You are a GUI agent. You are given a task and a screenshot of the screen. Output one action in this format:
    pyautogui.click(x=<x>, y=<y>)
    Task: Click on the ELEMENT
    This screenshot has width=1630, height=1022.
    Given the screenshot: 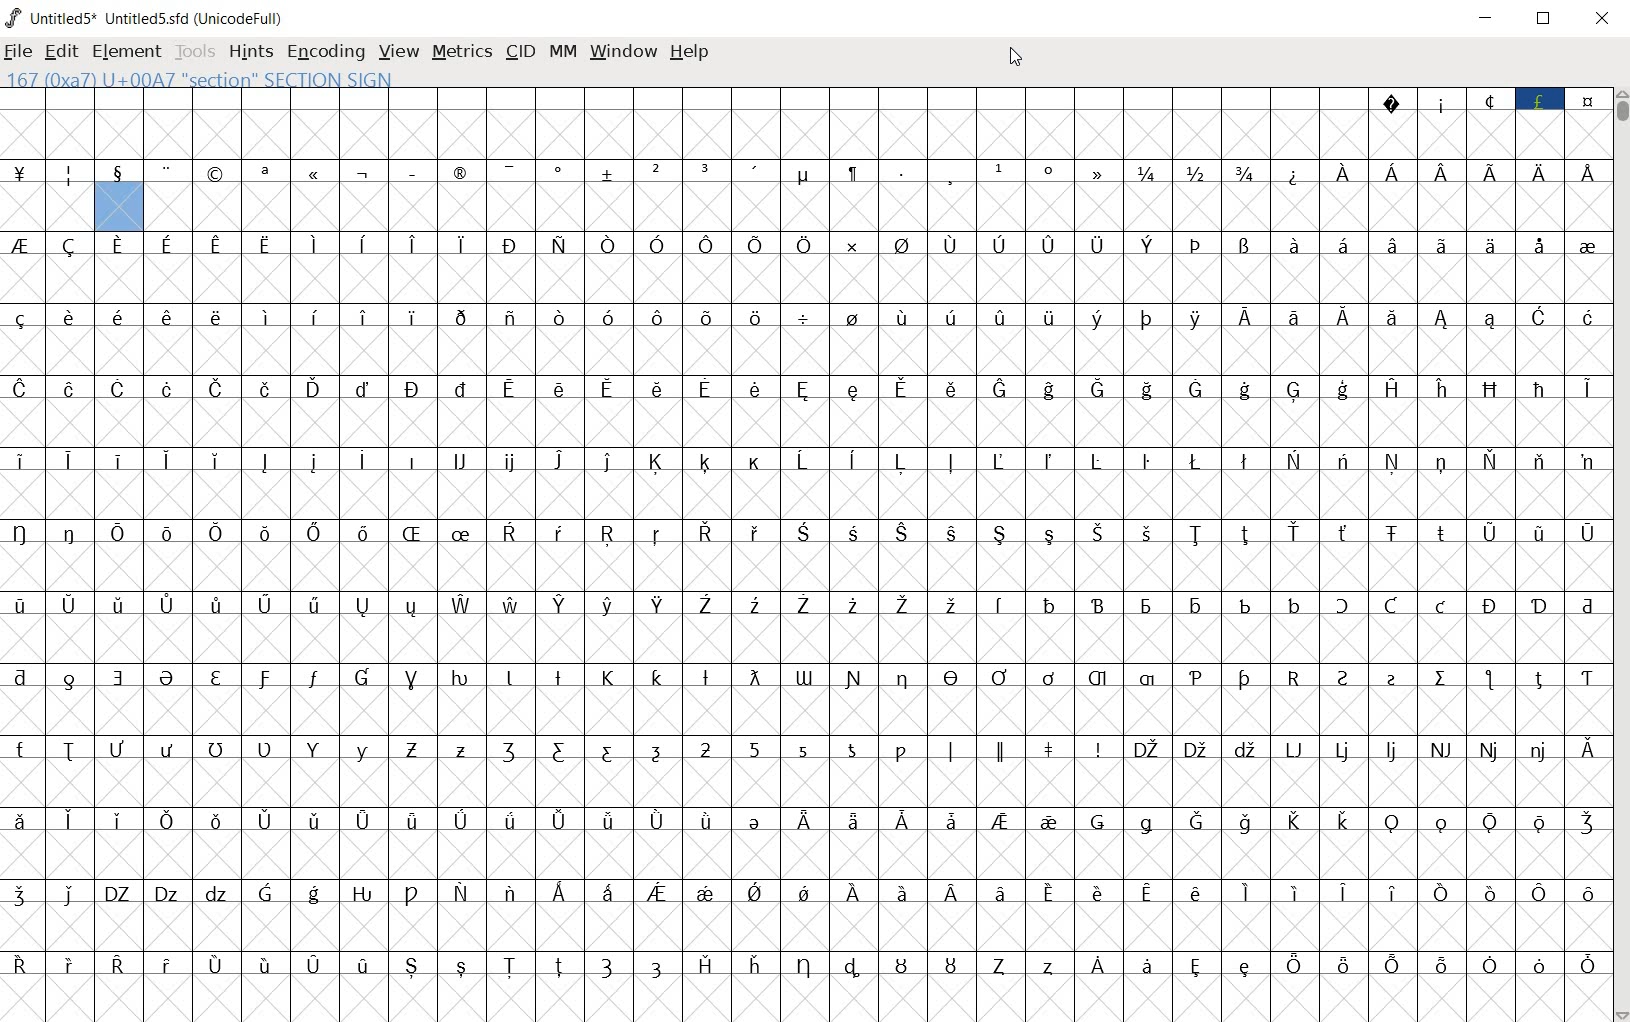 What is the action you would take?
    pyautogui.click(x=127, y=52)
    